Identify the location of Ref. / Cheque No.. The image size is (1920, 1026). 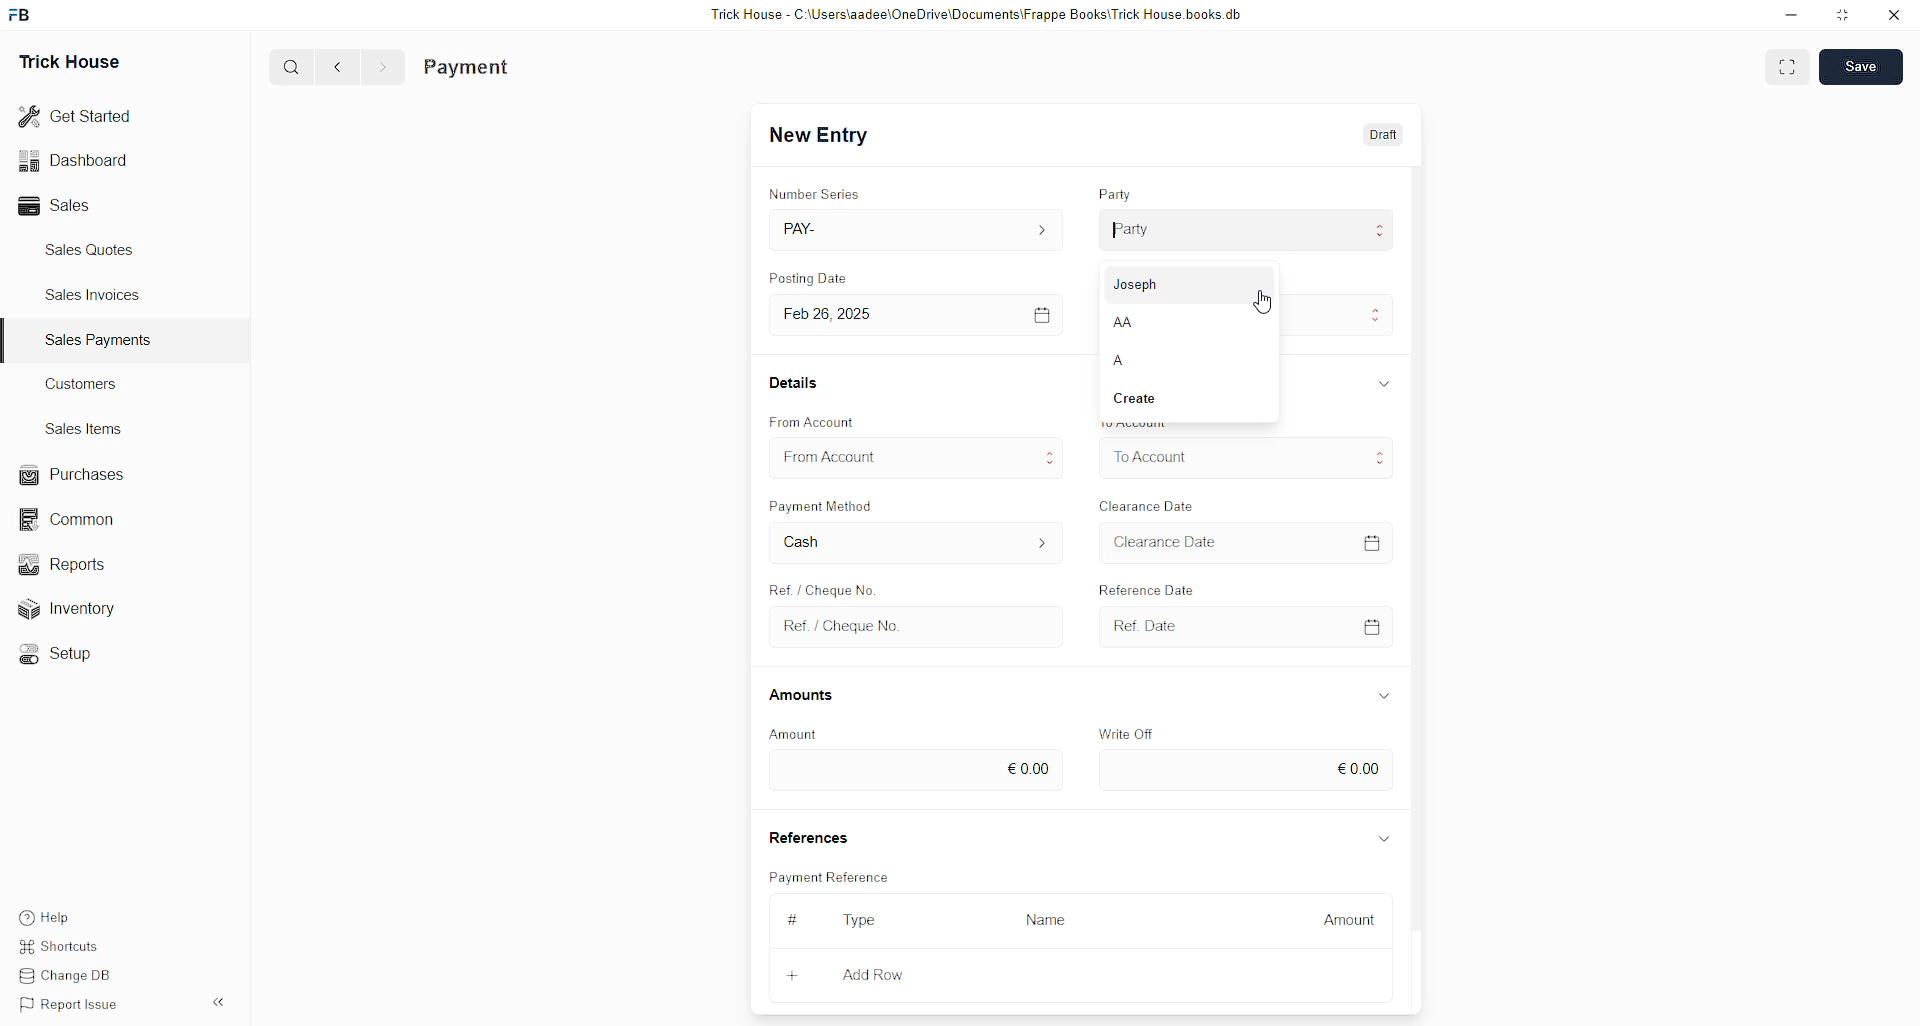
(920, 628).